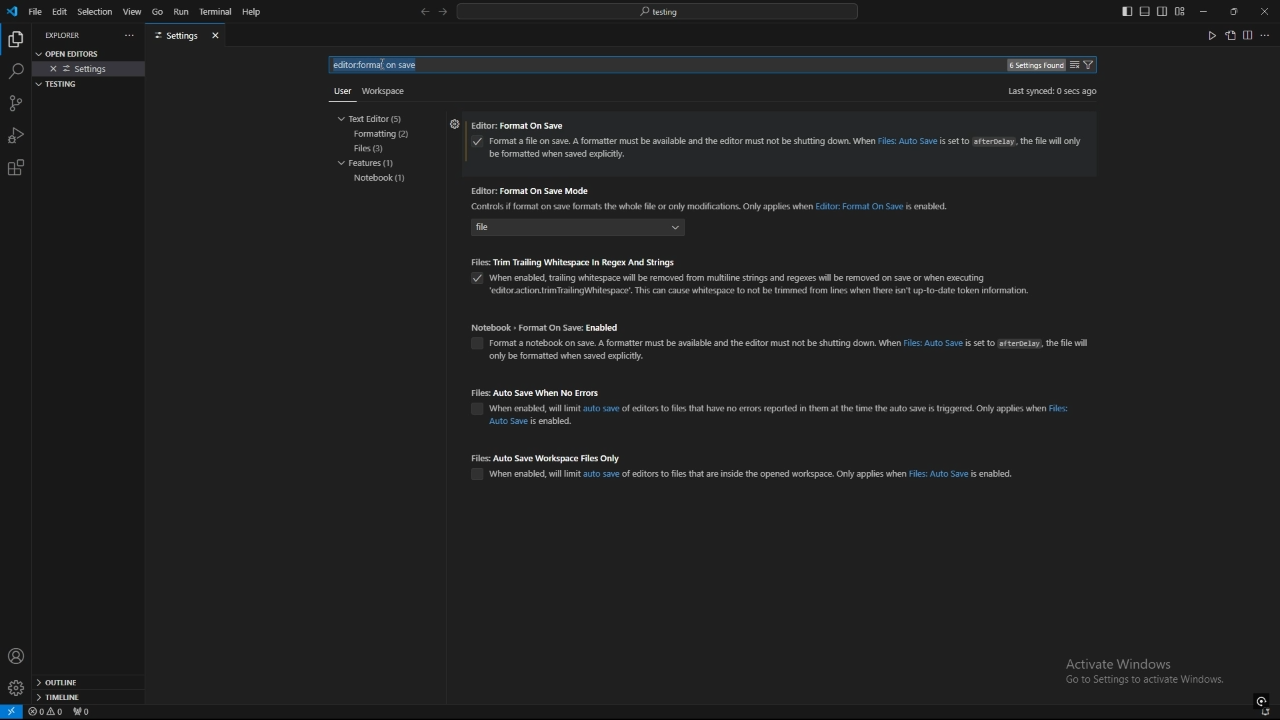  What do you see at coordinates (1248, 35) in the screenshot?
I see `split editor right` at bounding box center [1248, 35].